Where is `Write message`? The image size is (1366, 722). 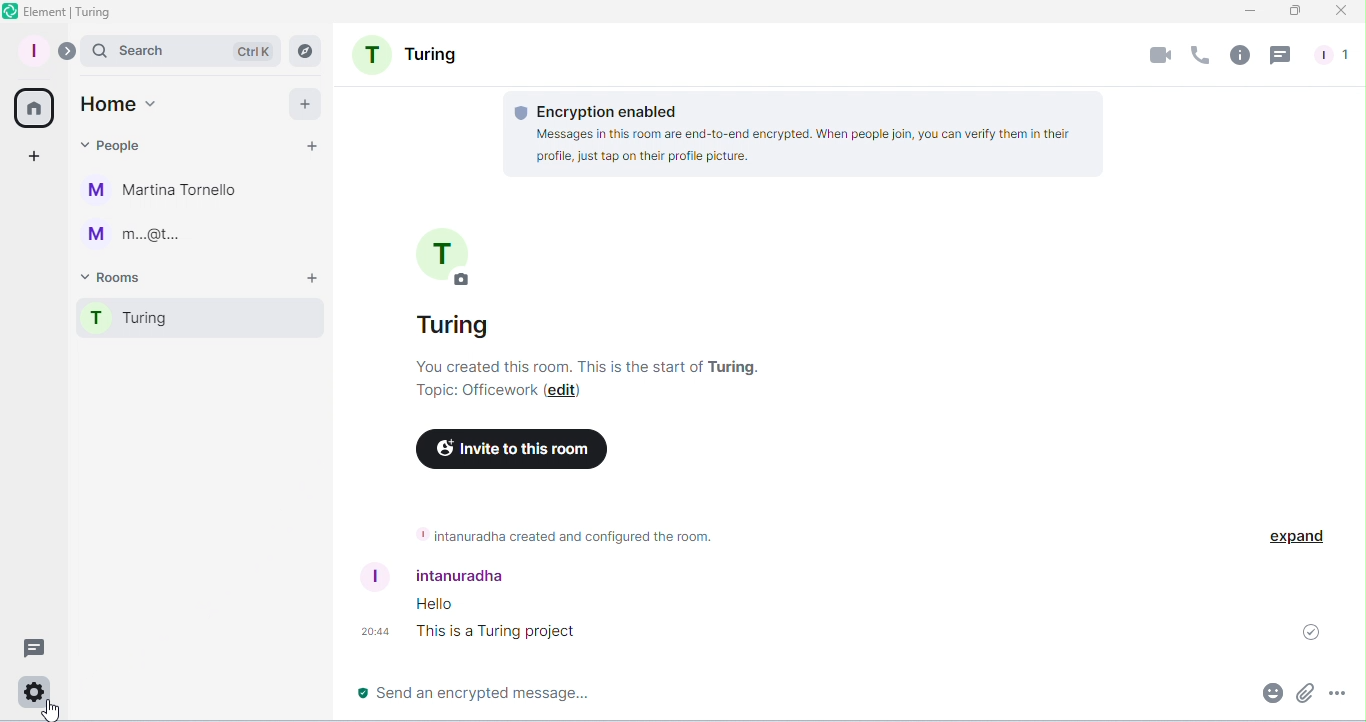
Write message is located at coordinates (770, 695).